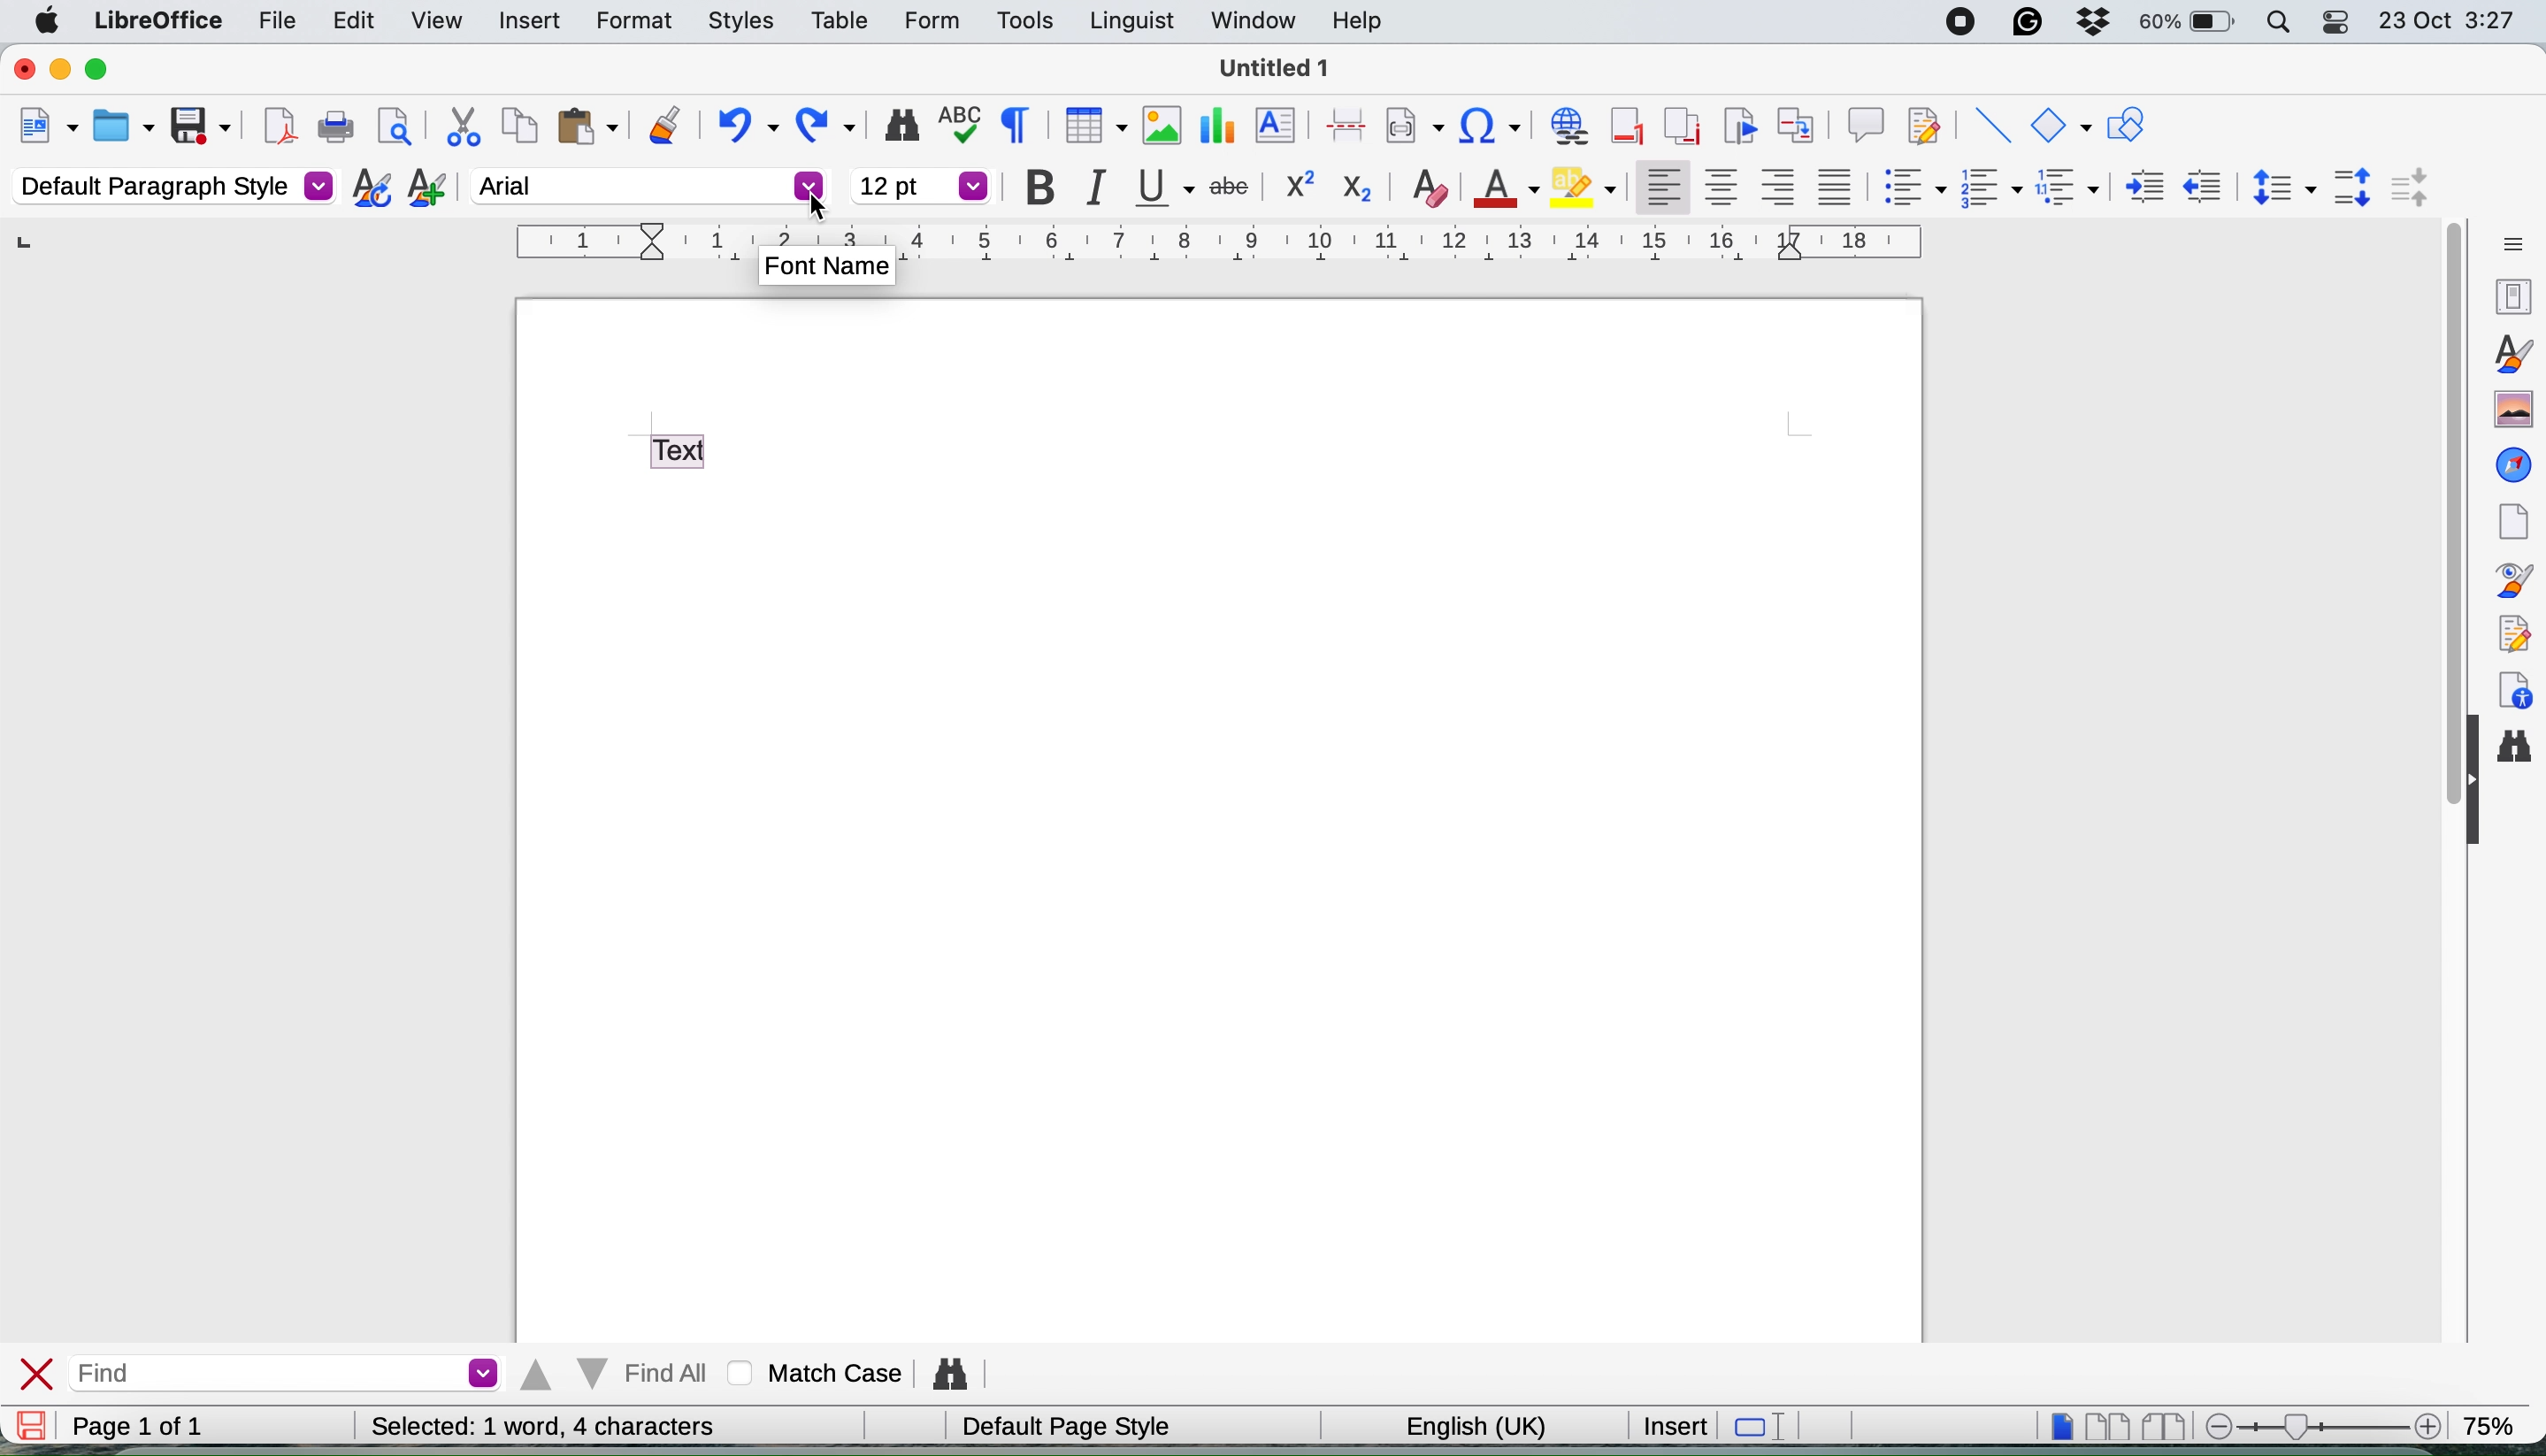 The image size is (2546, 1456). I want to click on multi page view, so click(2106, 1424).